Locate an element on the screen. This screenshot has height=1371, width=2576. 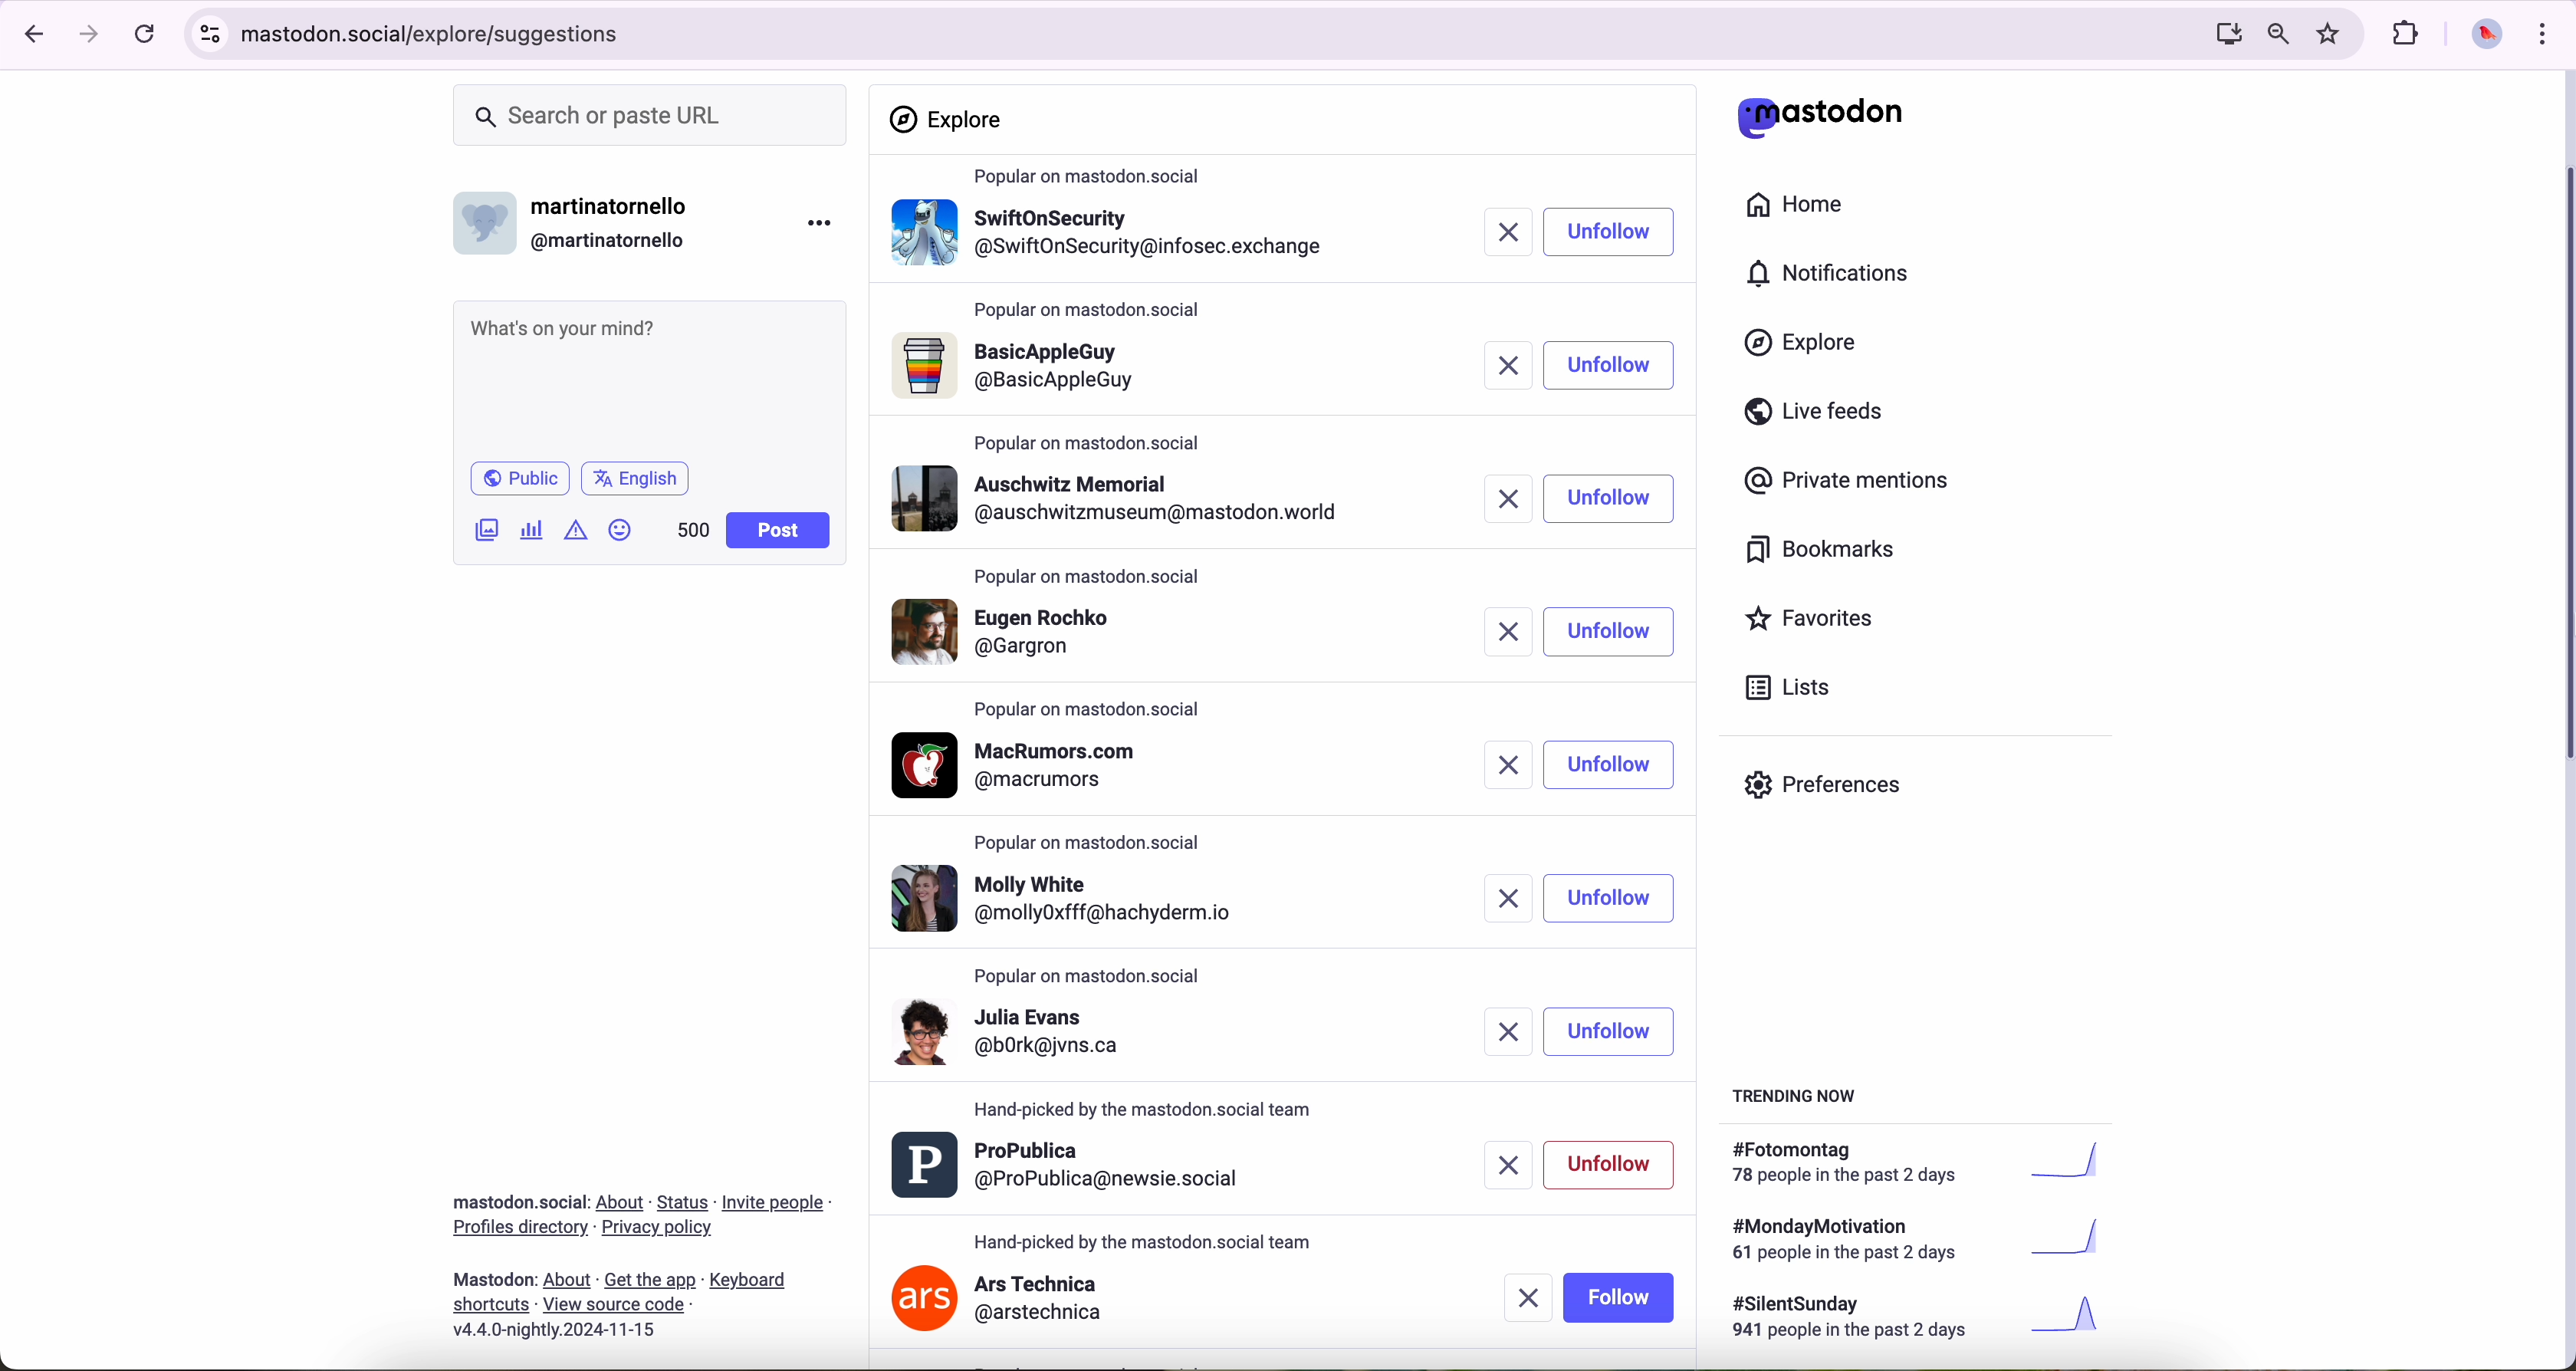
extensions is located at coordinates (2408, 34).